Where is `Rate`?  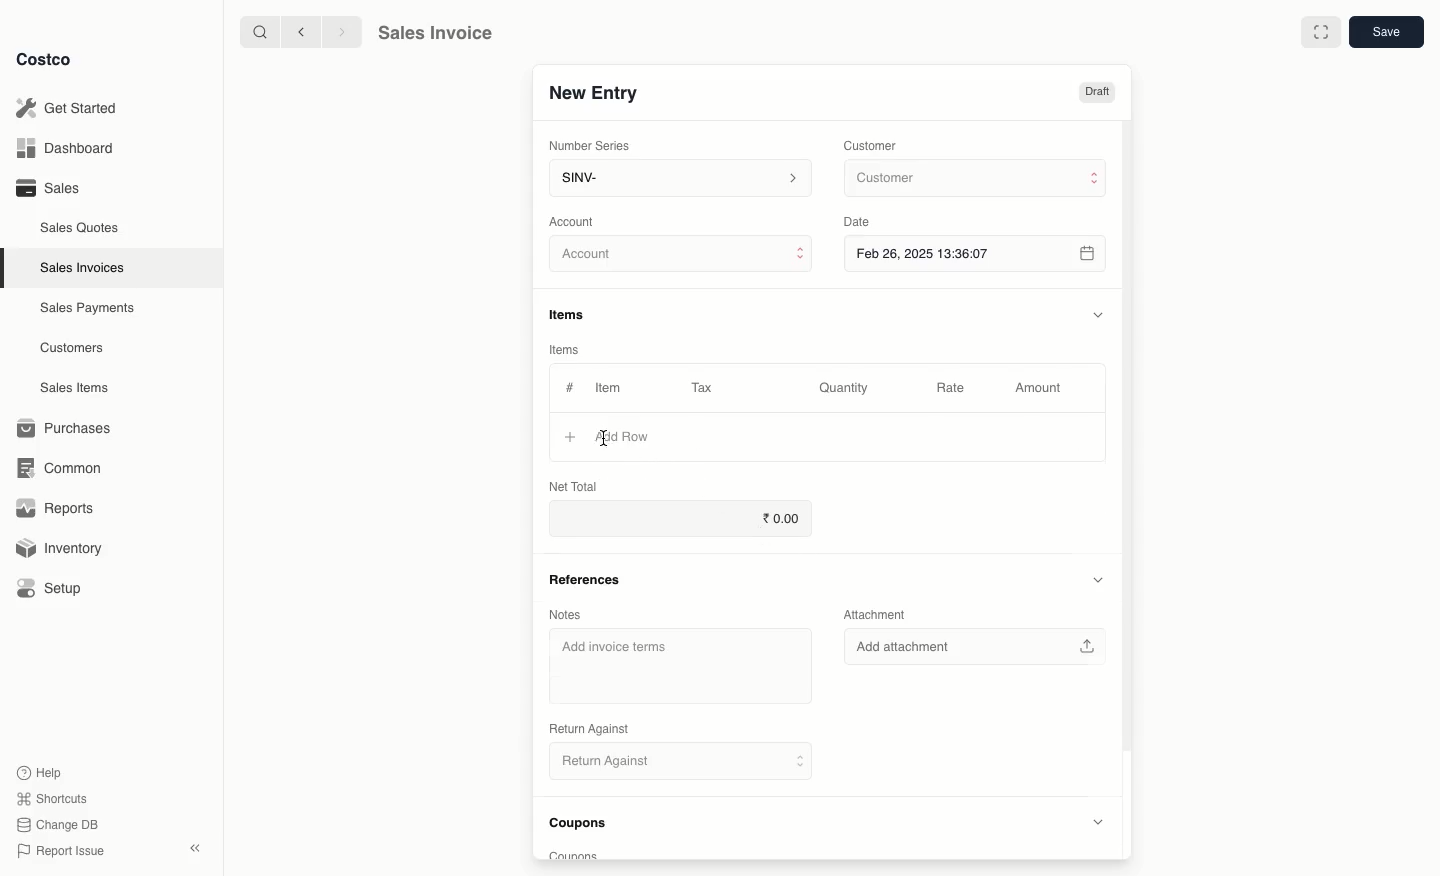
Rate is located at coordinates (953, 388).